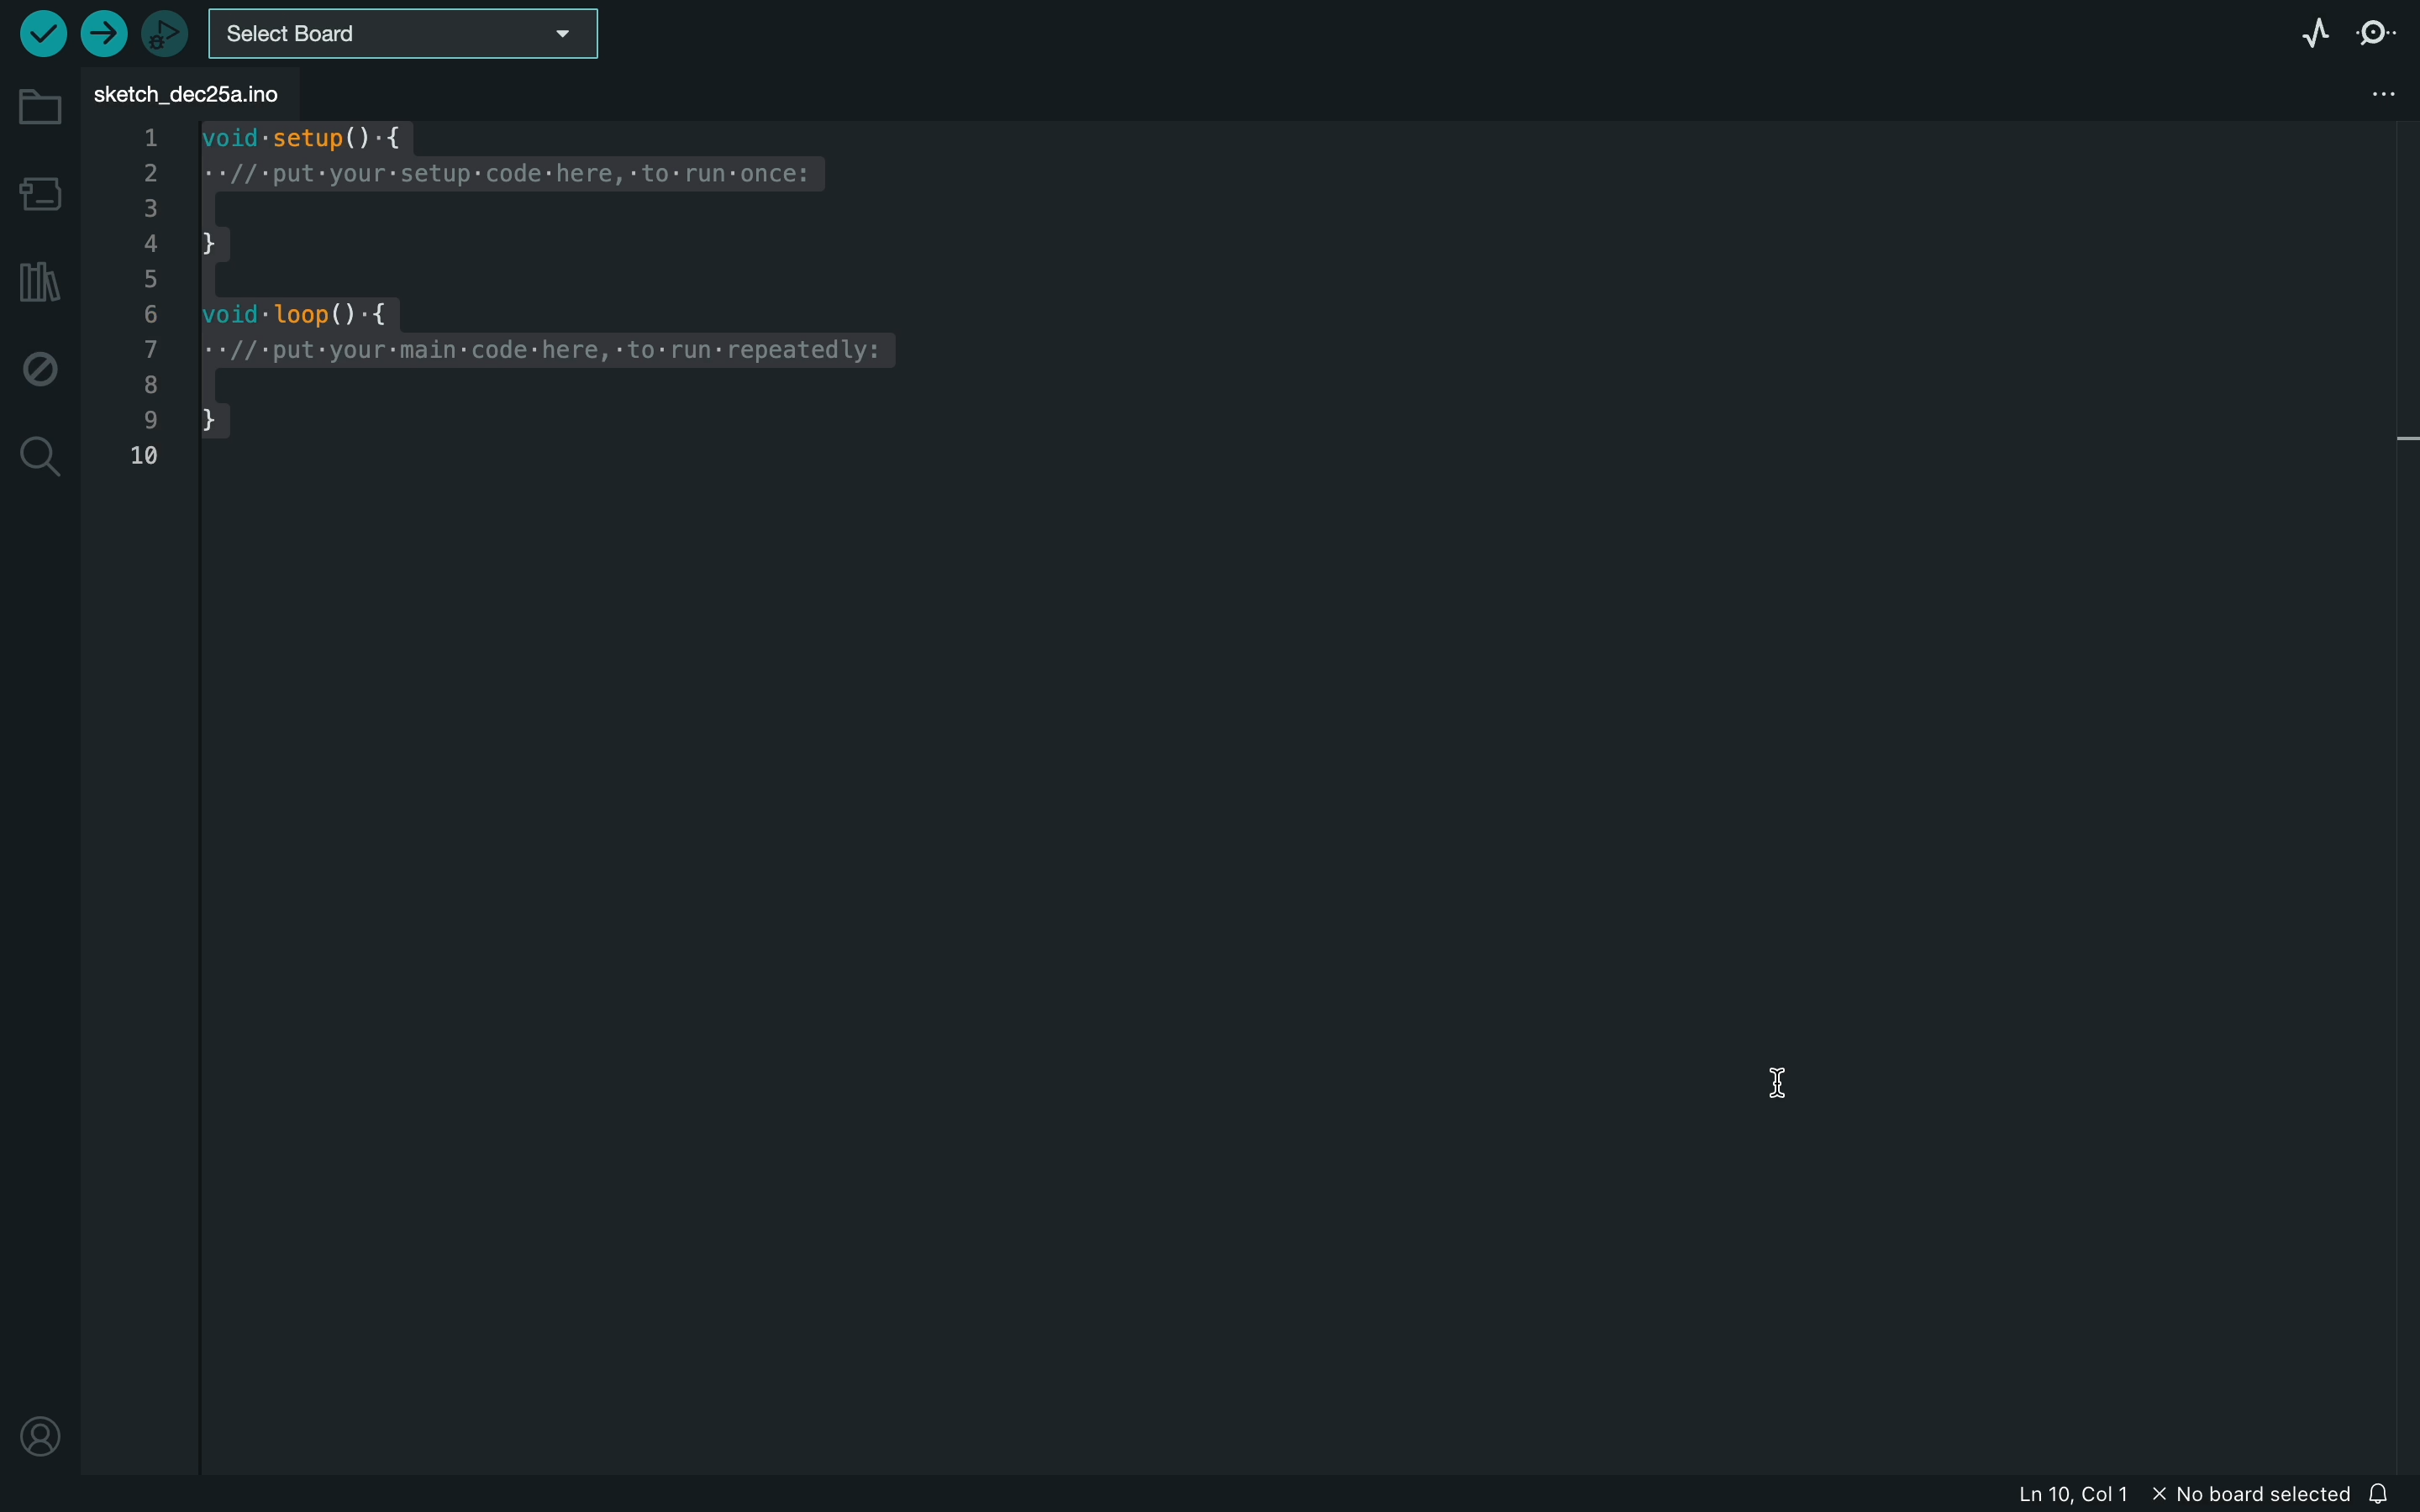 This screenshot has width=2420, height=1512. Describe the element at coordinates (1803, 1110) in the screenshot. I see `cursor` at that location.